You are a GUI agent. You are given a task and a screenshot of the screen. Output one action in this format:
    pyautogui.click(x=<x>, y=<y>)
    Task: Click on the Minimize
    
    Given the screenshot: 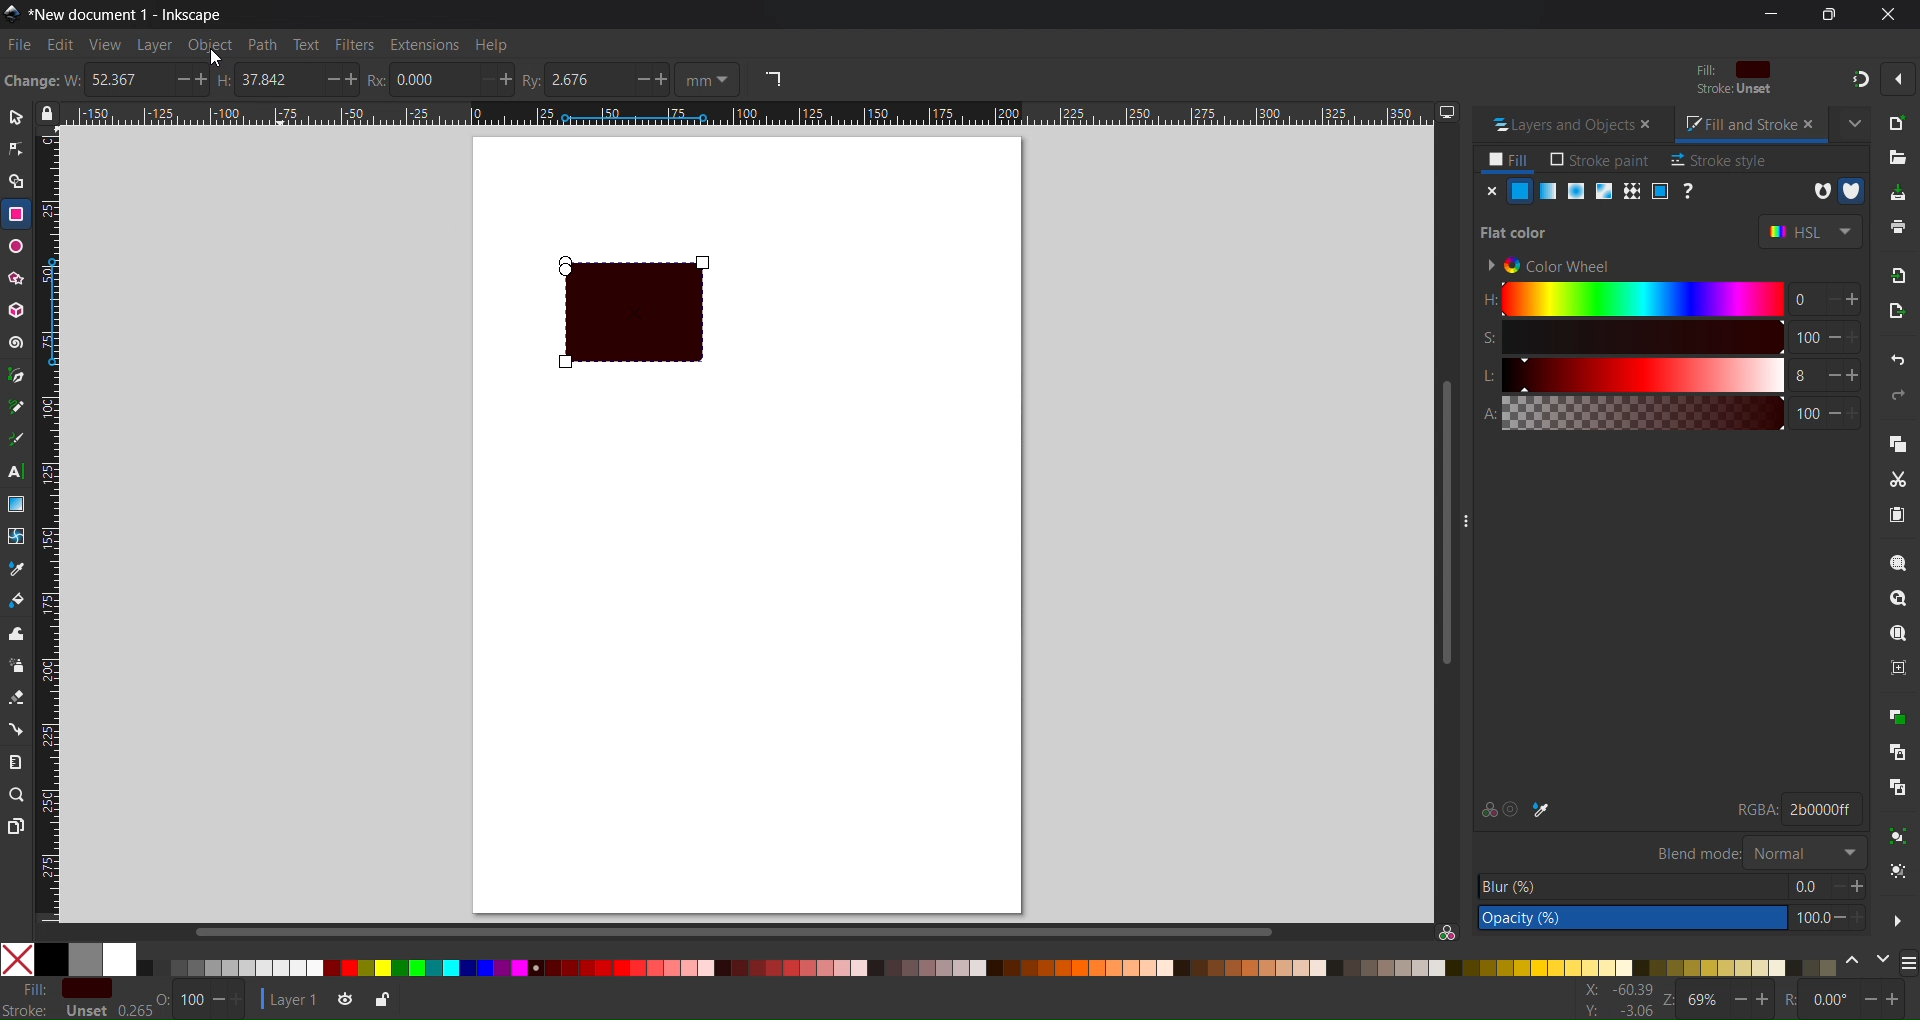 What is the action you would take?
    pyautogui.click(x=1770, y=14)
    